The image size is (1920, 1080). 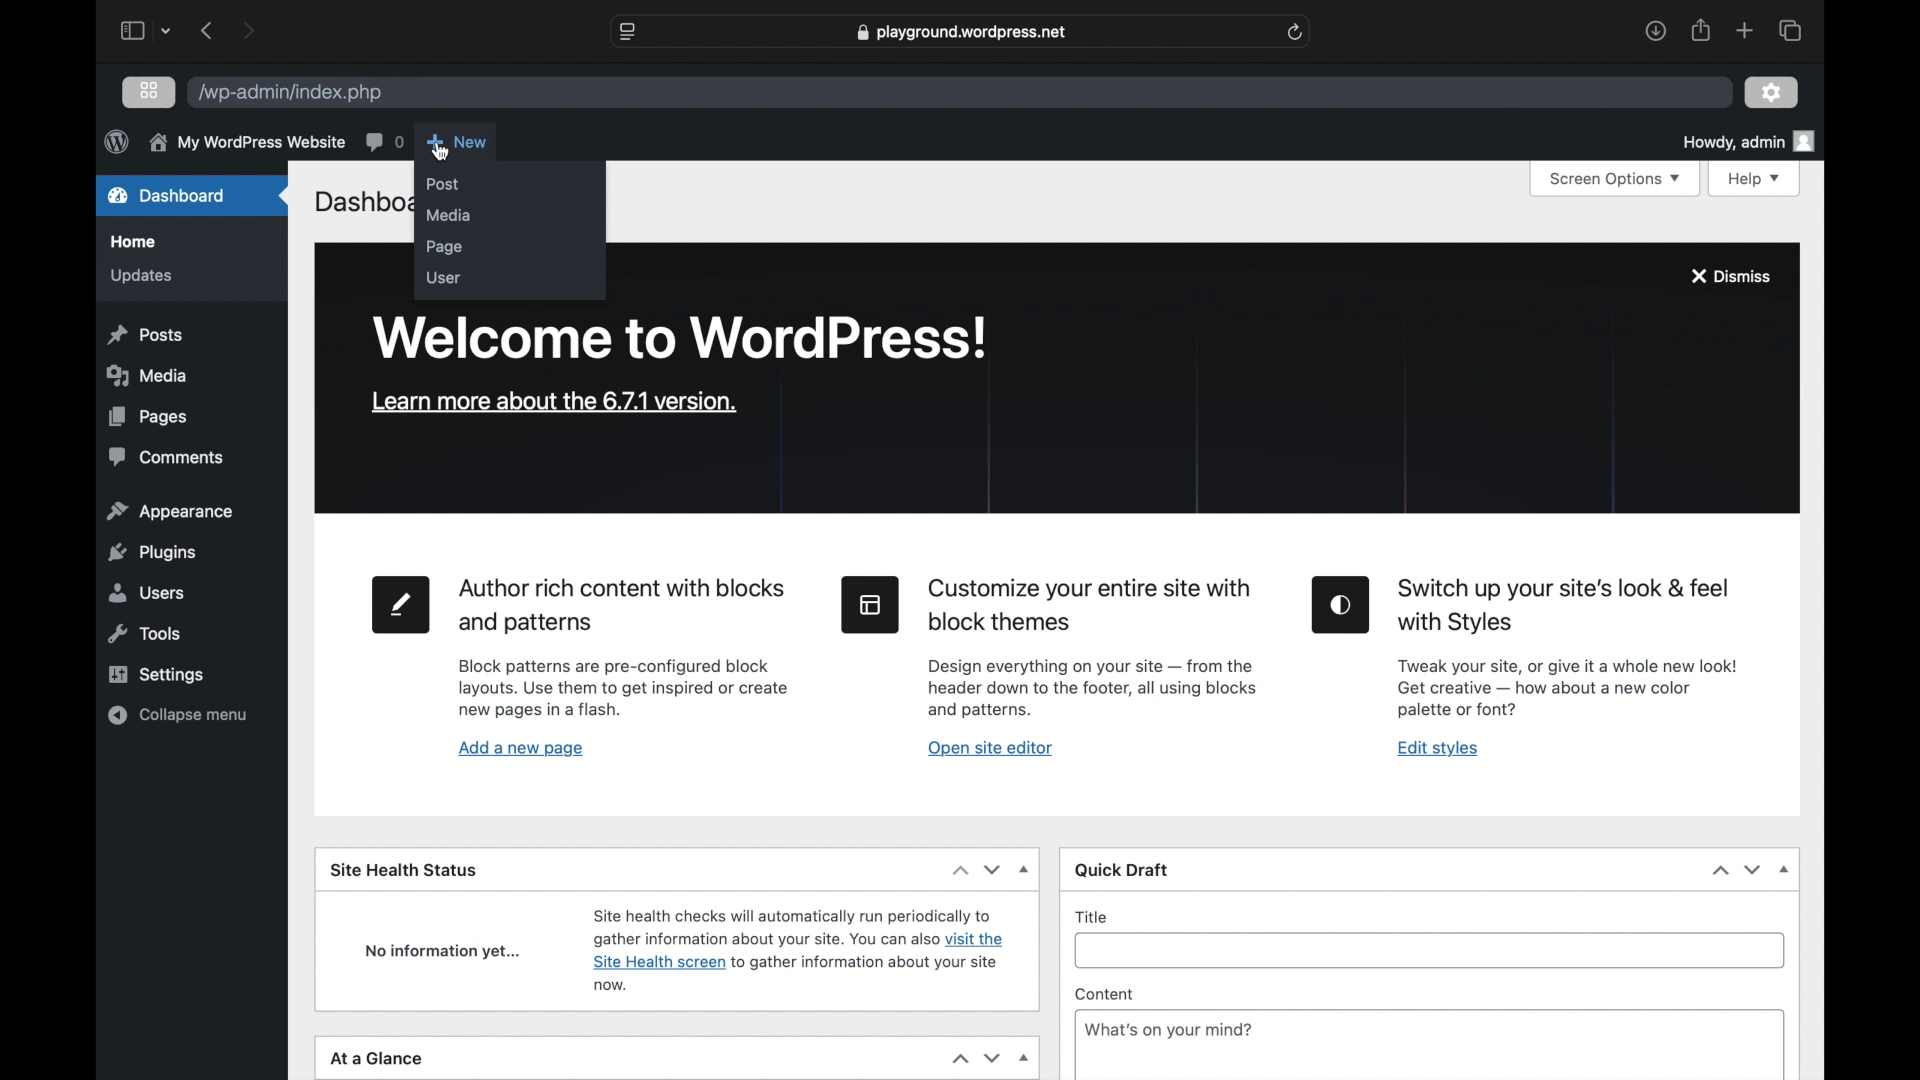 I want to click on help, so click(x=1755, y=179).